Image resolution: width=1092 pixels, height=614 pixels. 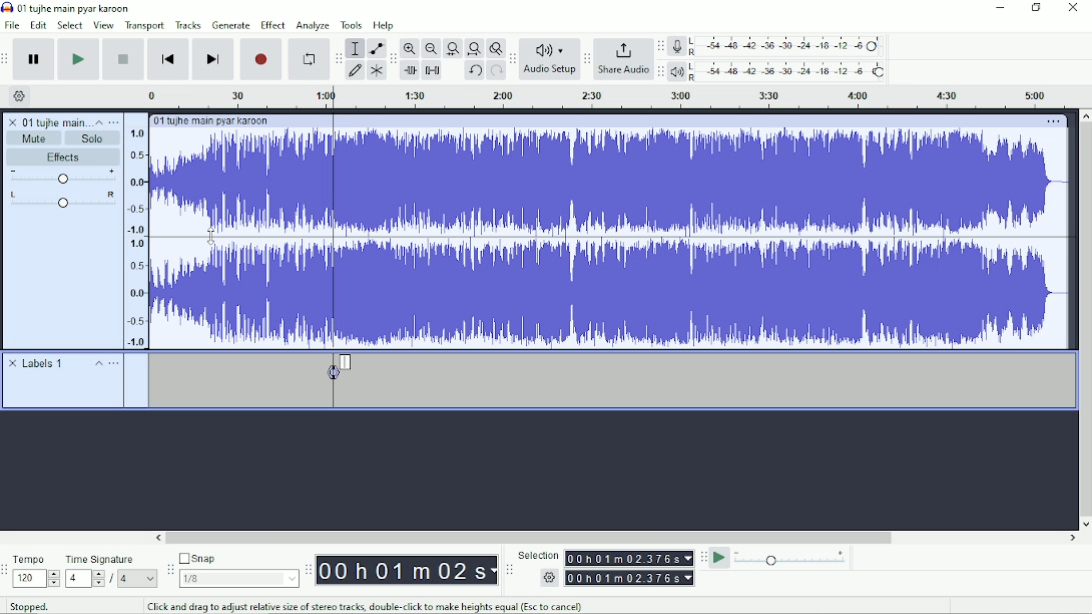 What do you see at coordinates (1052, 121) in the screenshot?
I see `More options` at bounding box center [1052, 121].